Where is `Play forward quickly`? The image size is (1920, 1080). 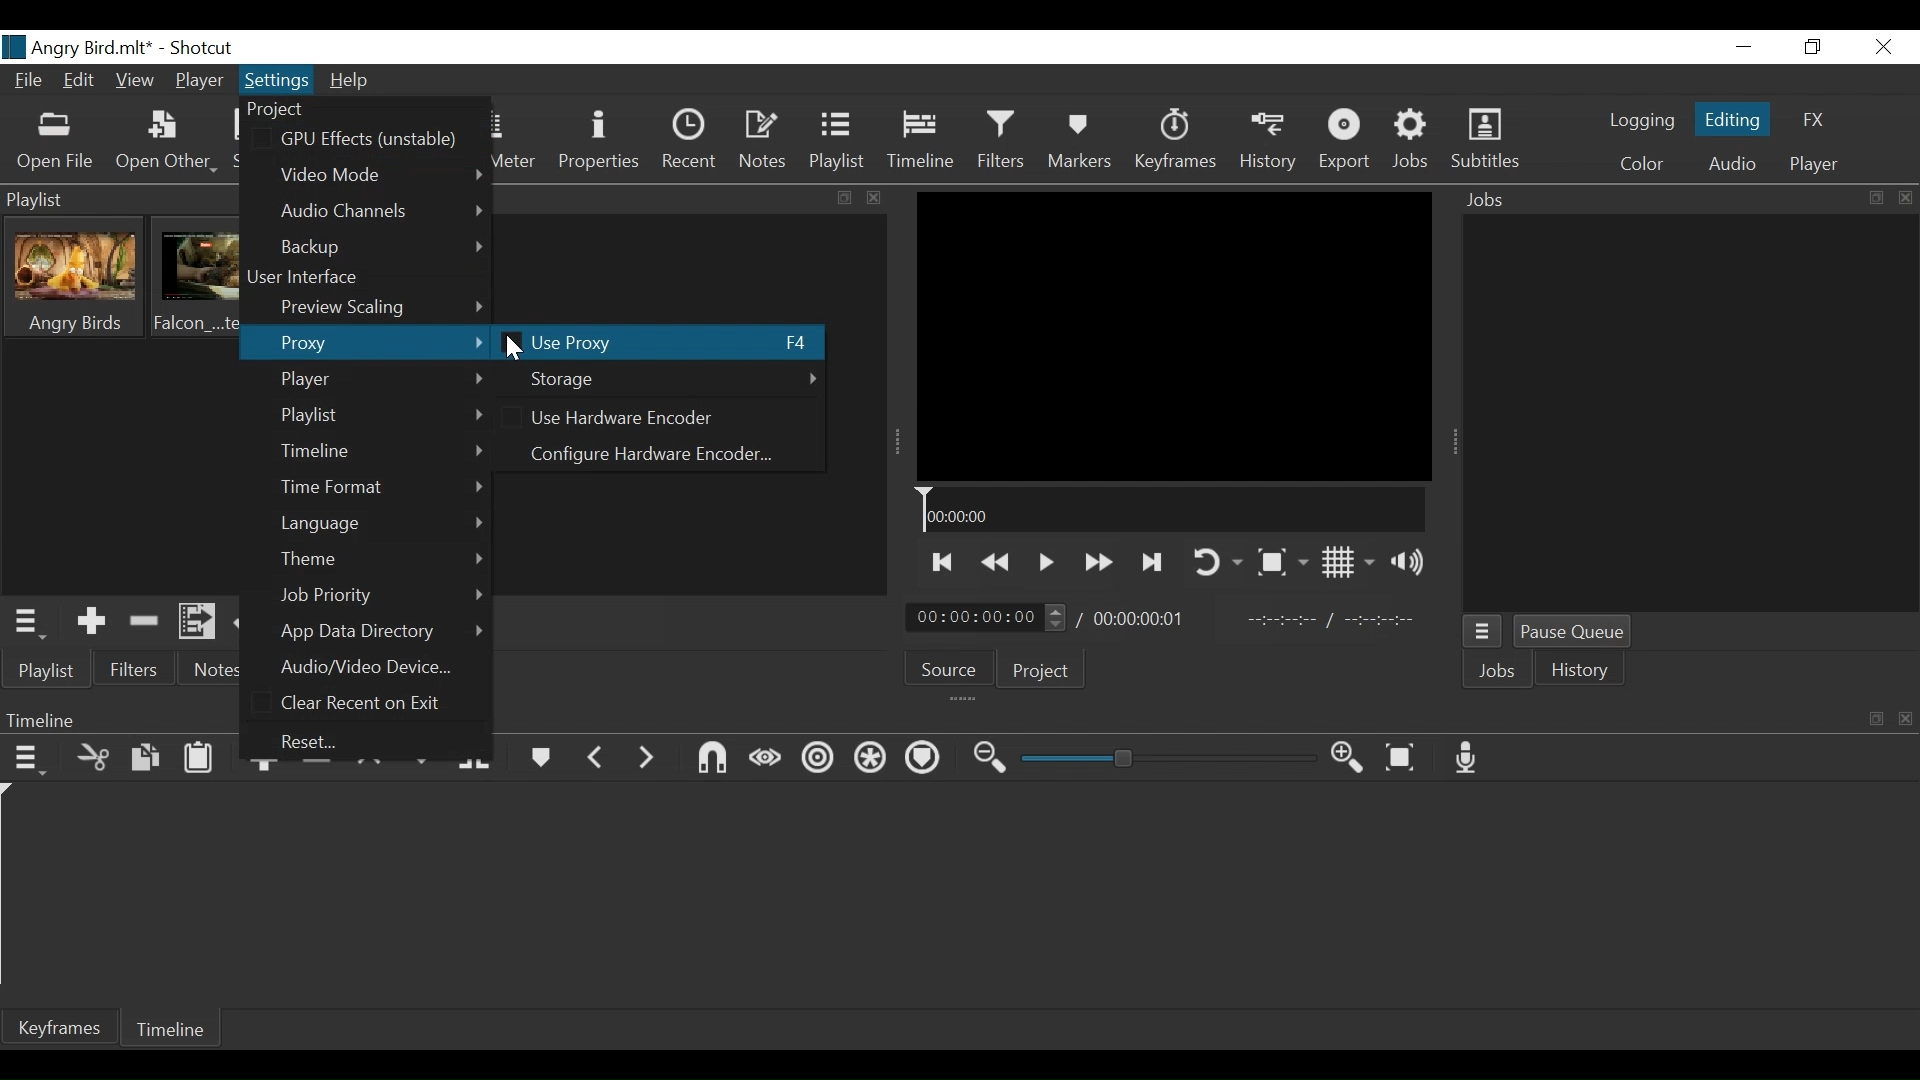 Play forward quickly is located at coordinates (1097, 563).